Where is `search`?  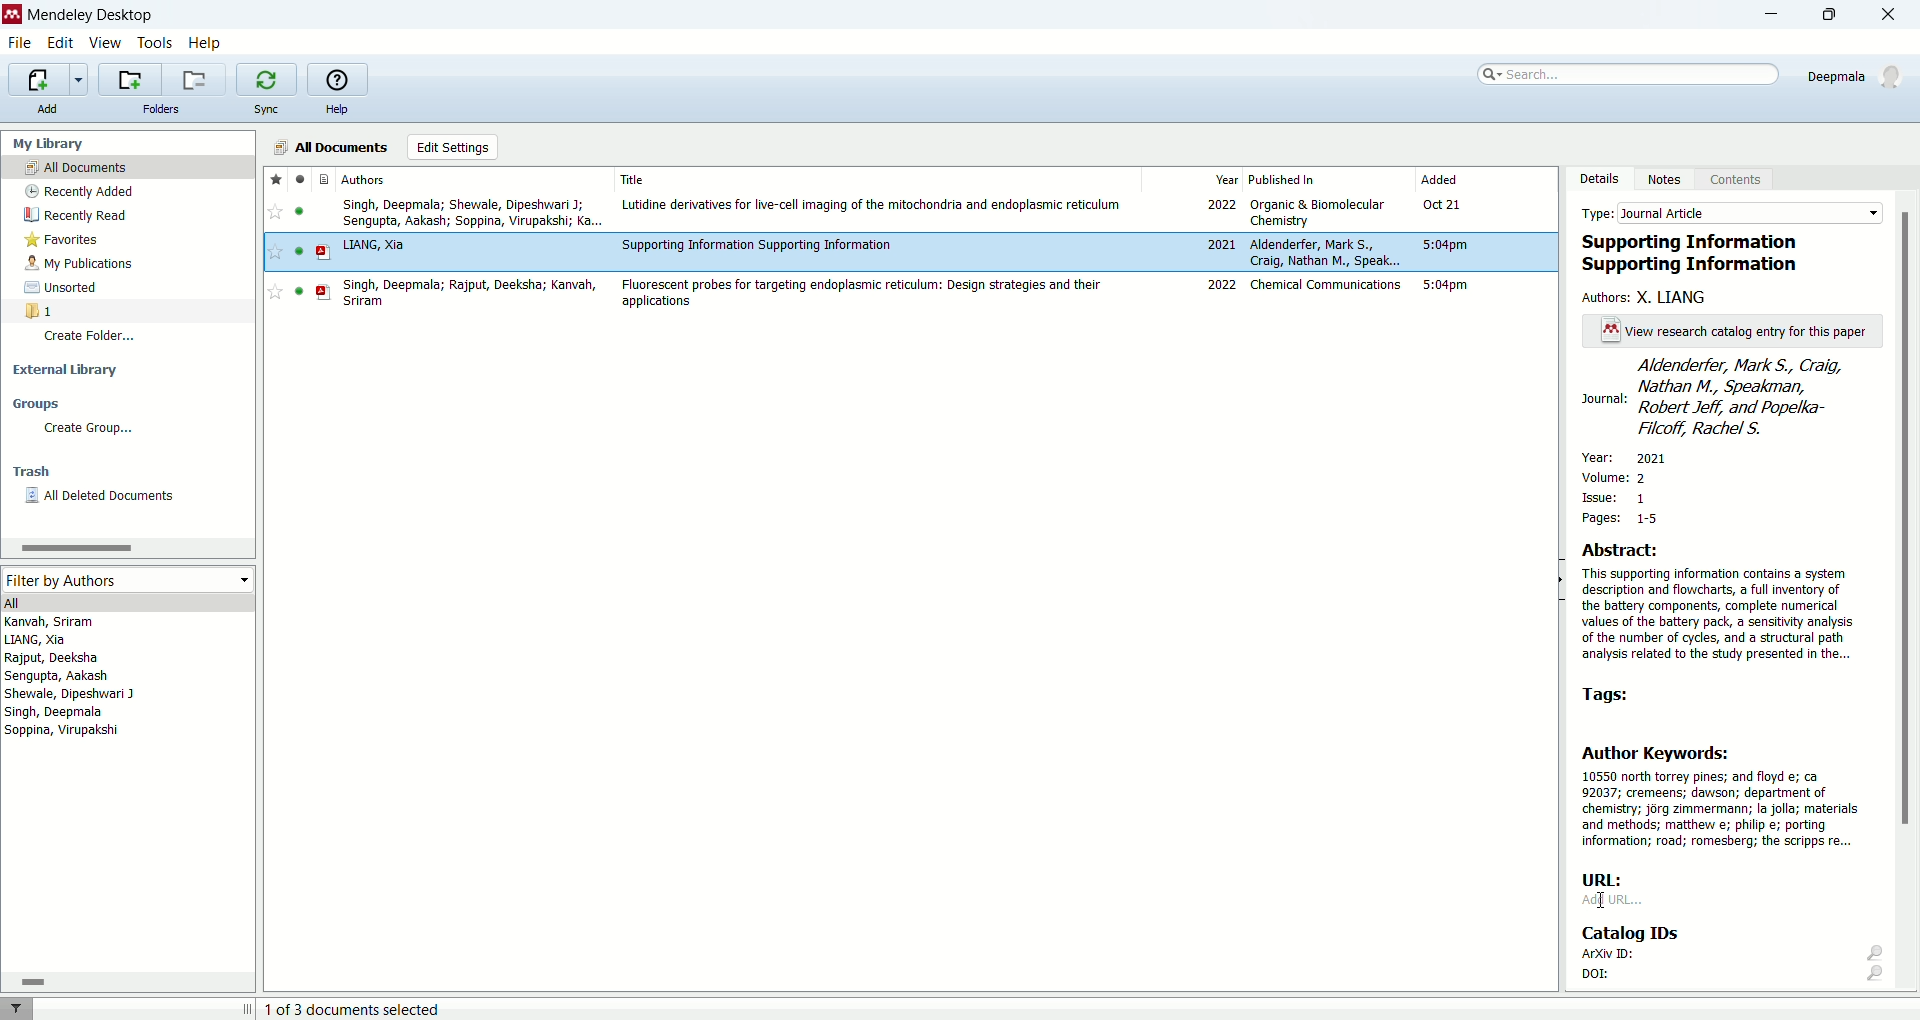
search is located at coordinates (1630, 74).